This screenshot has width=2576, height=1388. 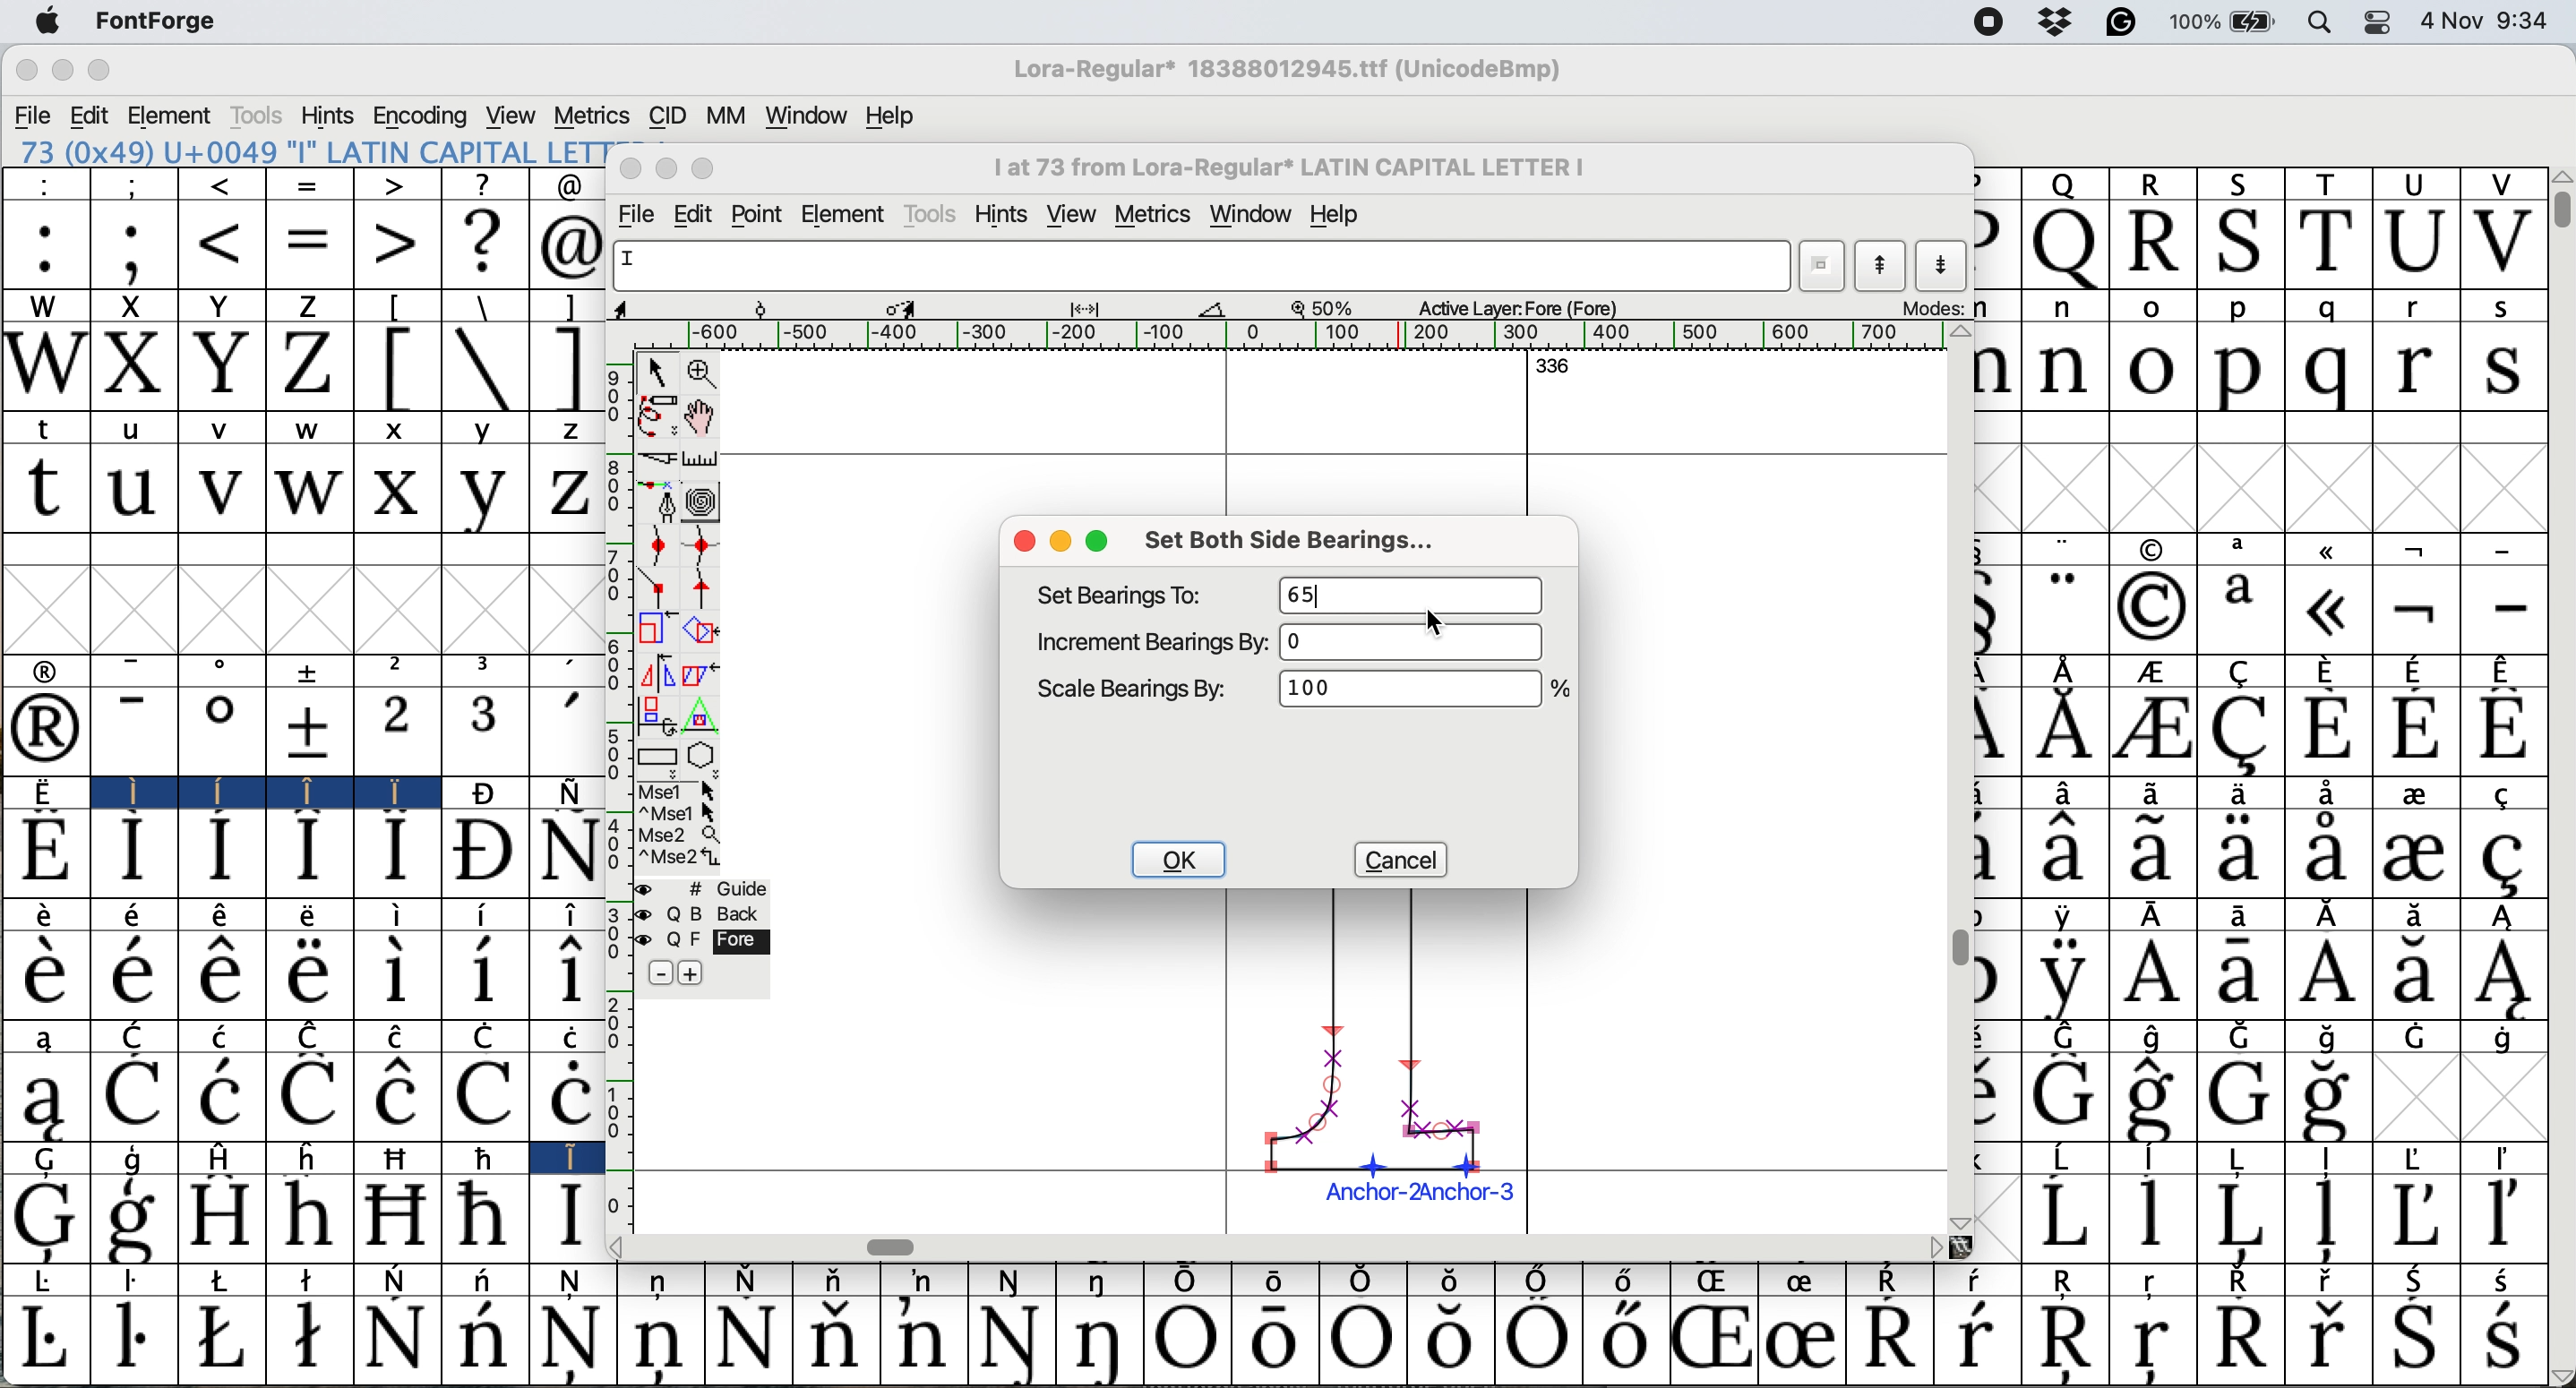 I want to click on Symbol, so click(x=2243, y=853).